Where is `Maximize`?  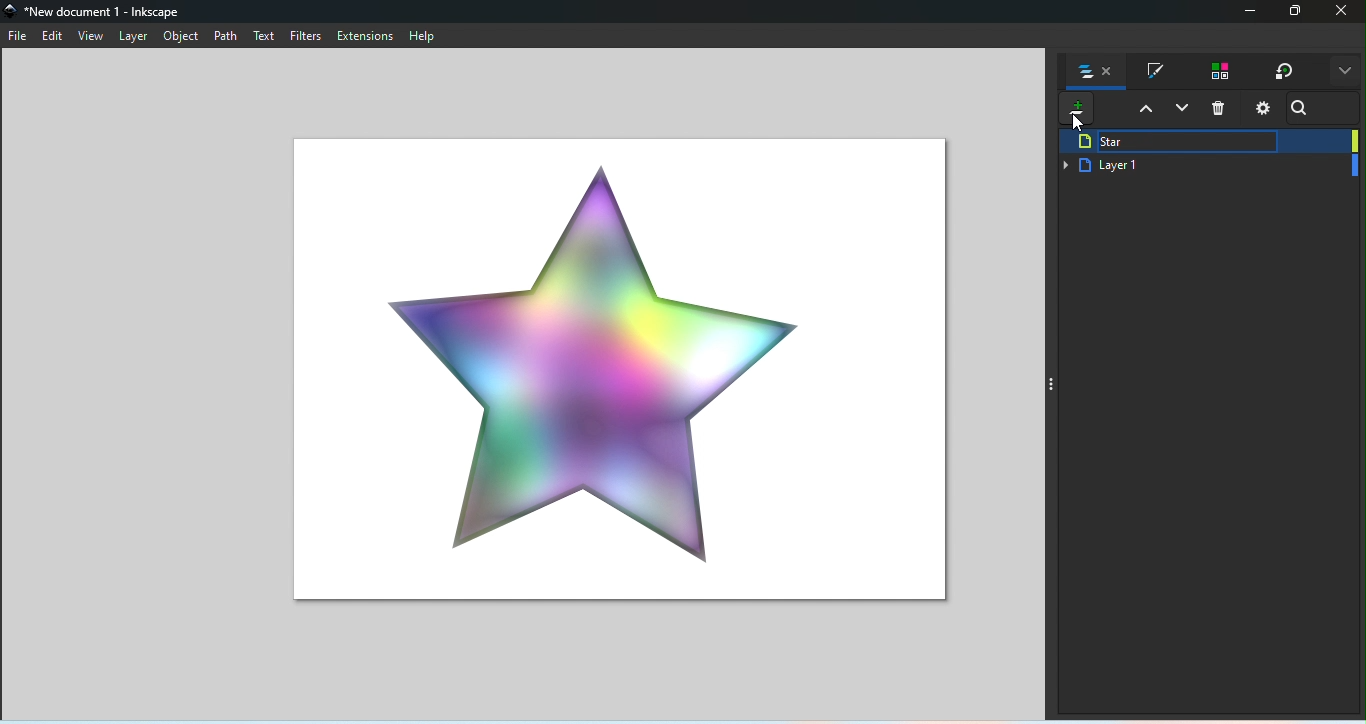 Maximize is located at coordinates (1295, 13).